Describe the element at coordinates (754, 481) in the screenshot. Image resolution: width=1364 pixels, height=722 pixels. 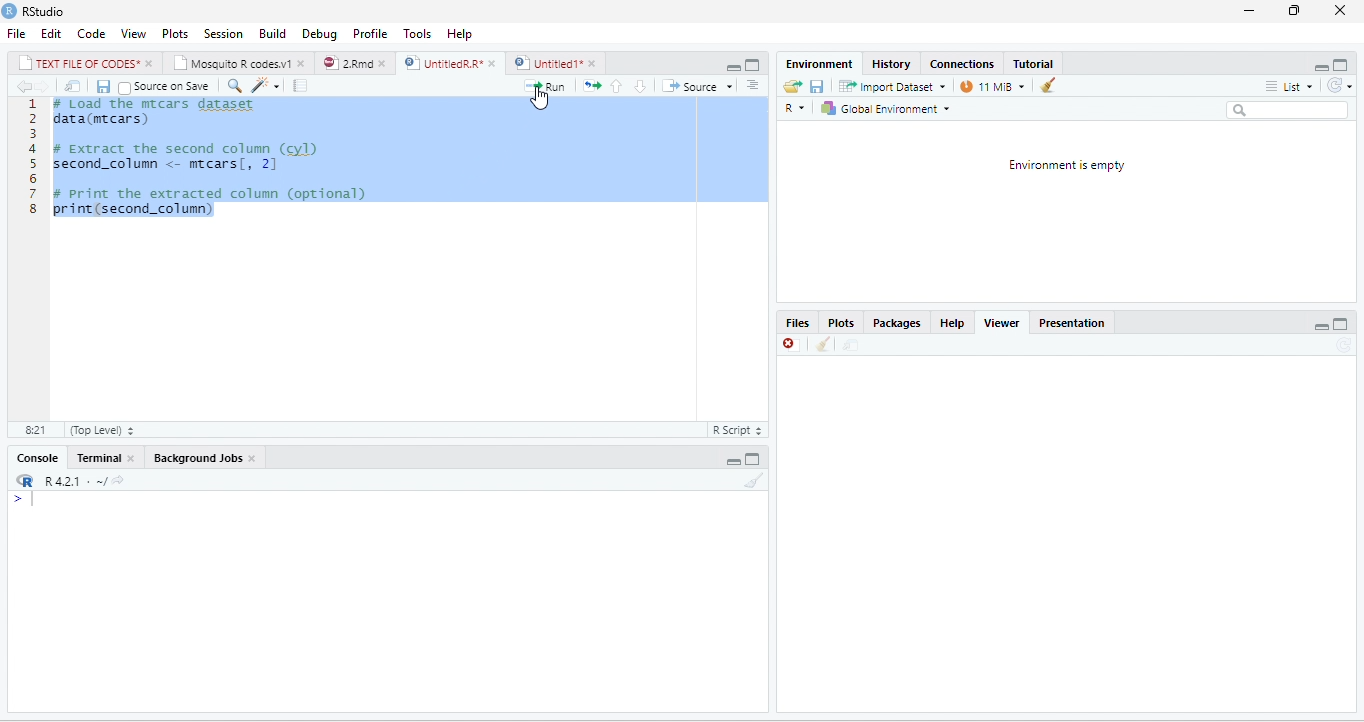
I see `clear` at that location.